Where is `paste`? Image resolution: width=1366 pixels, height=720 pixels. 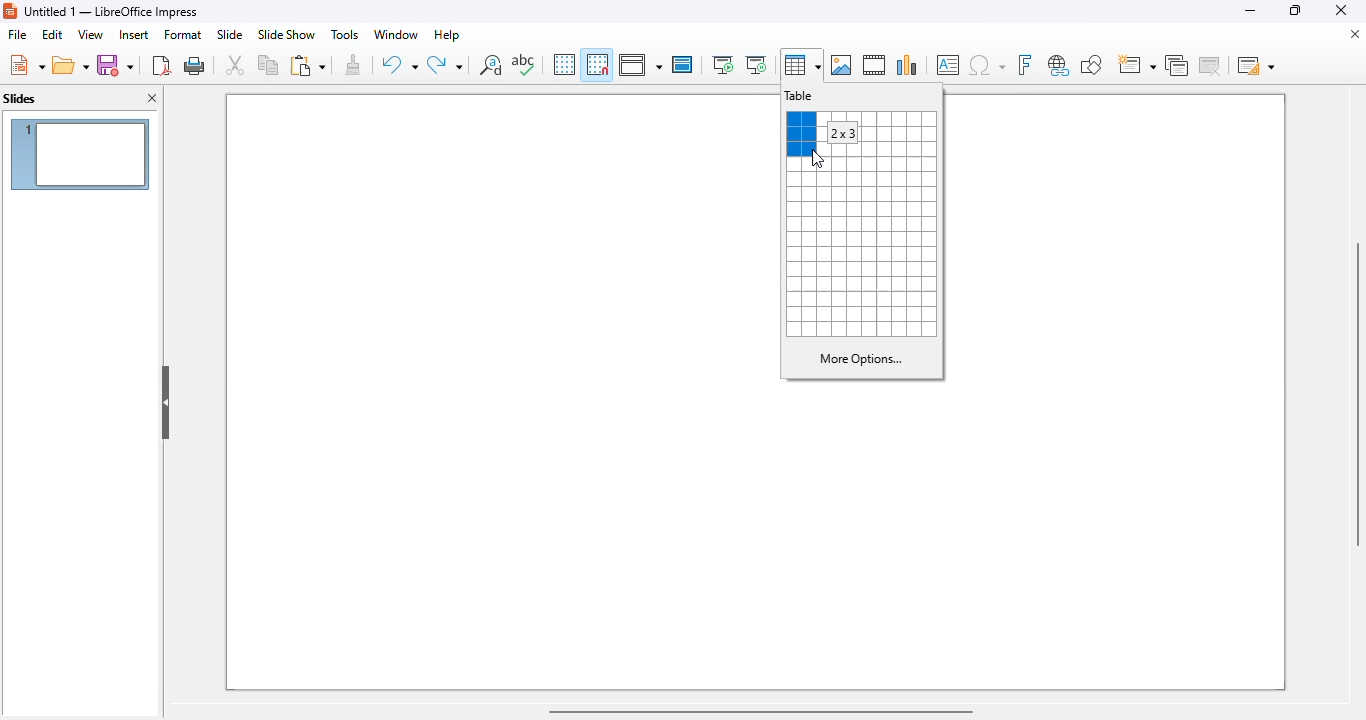 paste is located at coordinates (308, 65).